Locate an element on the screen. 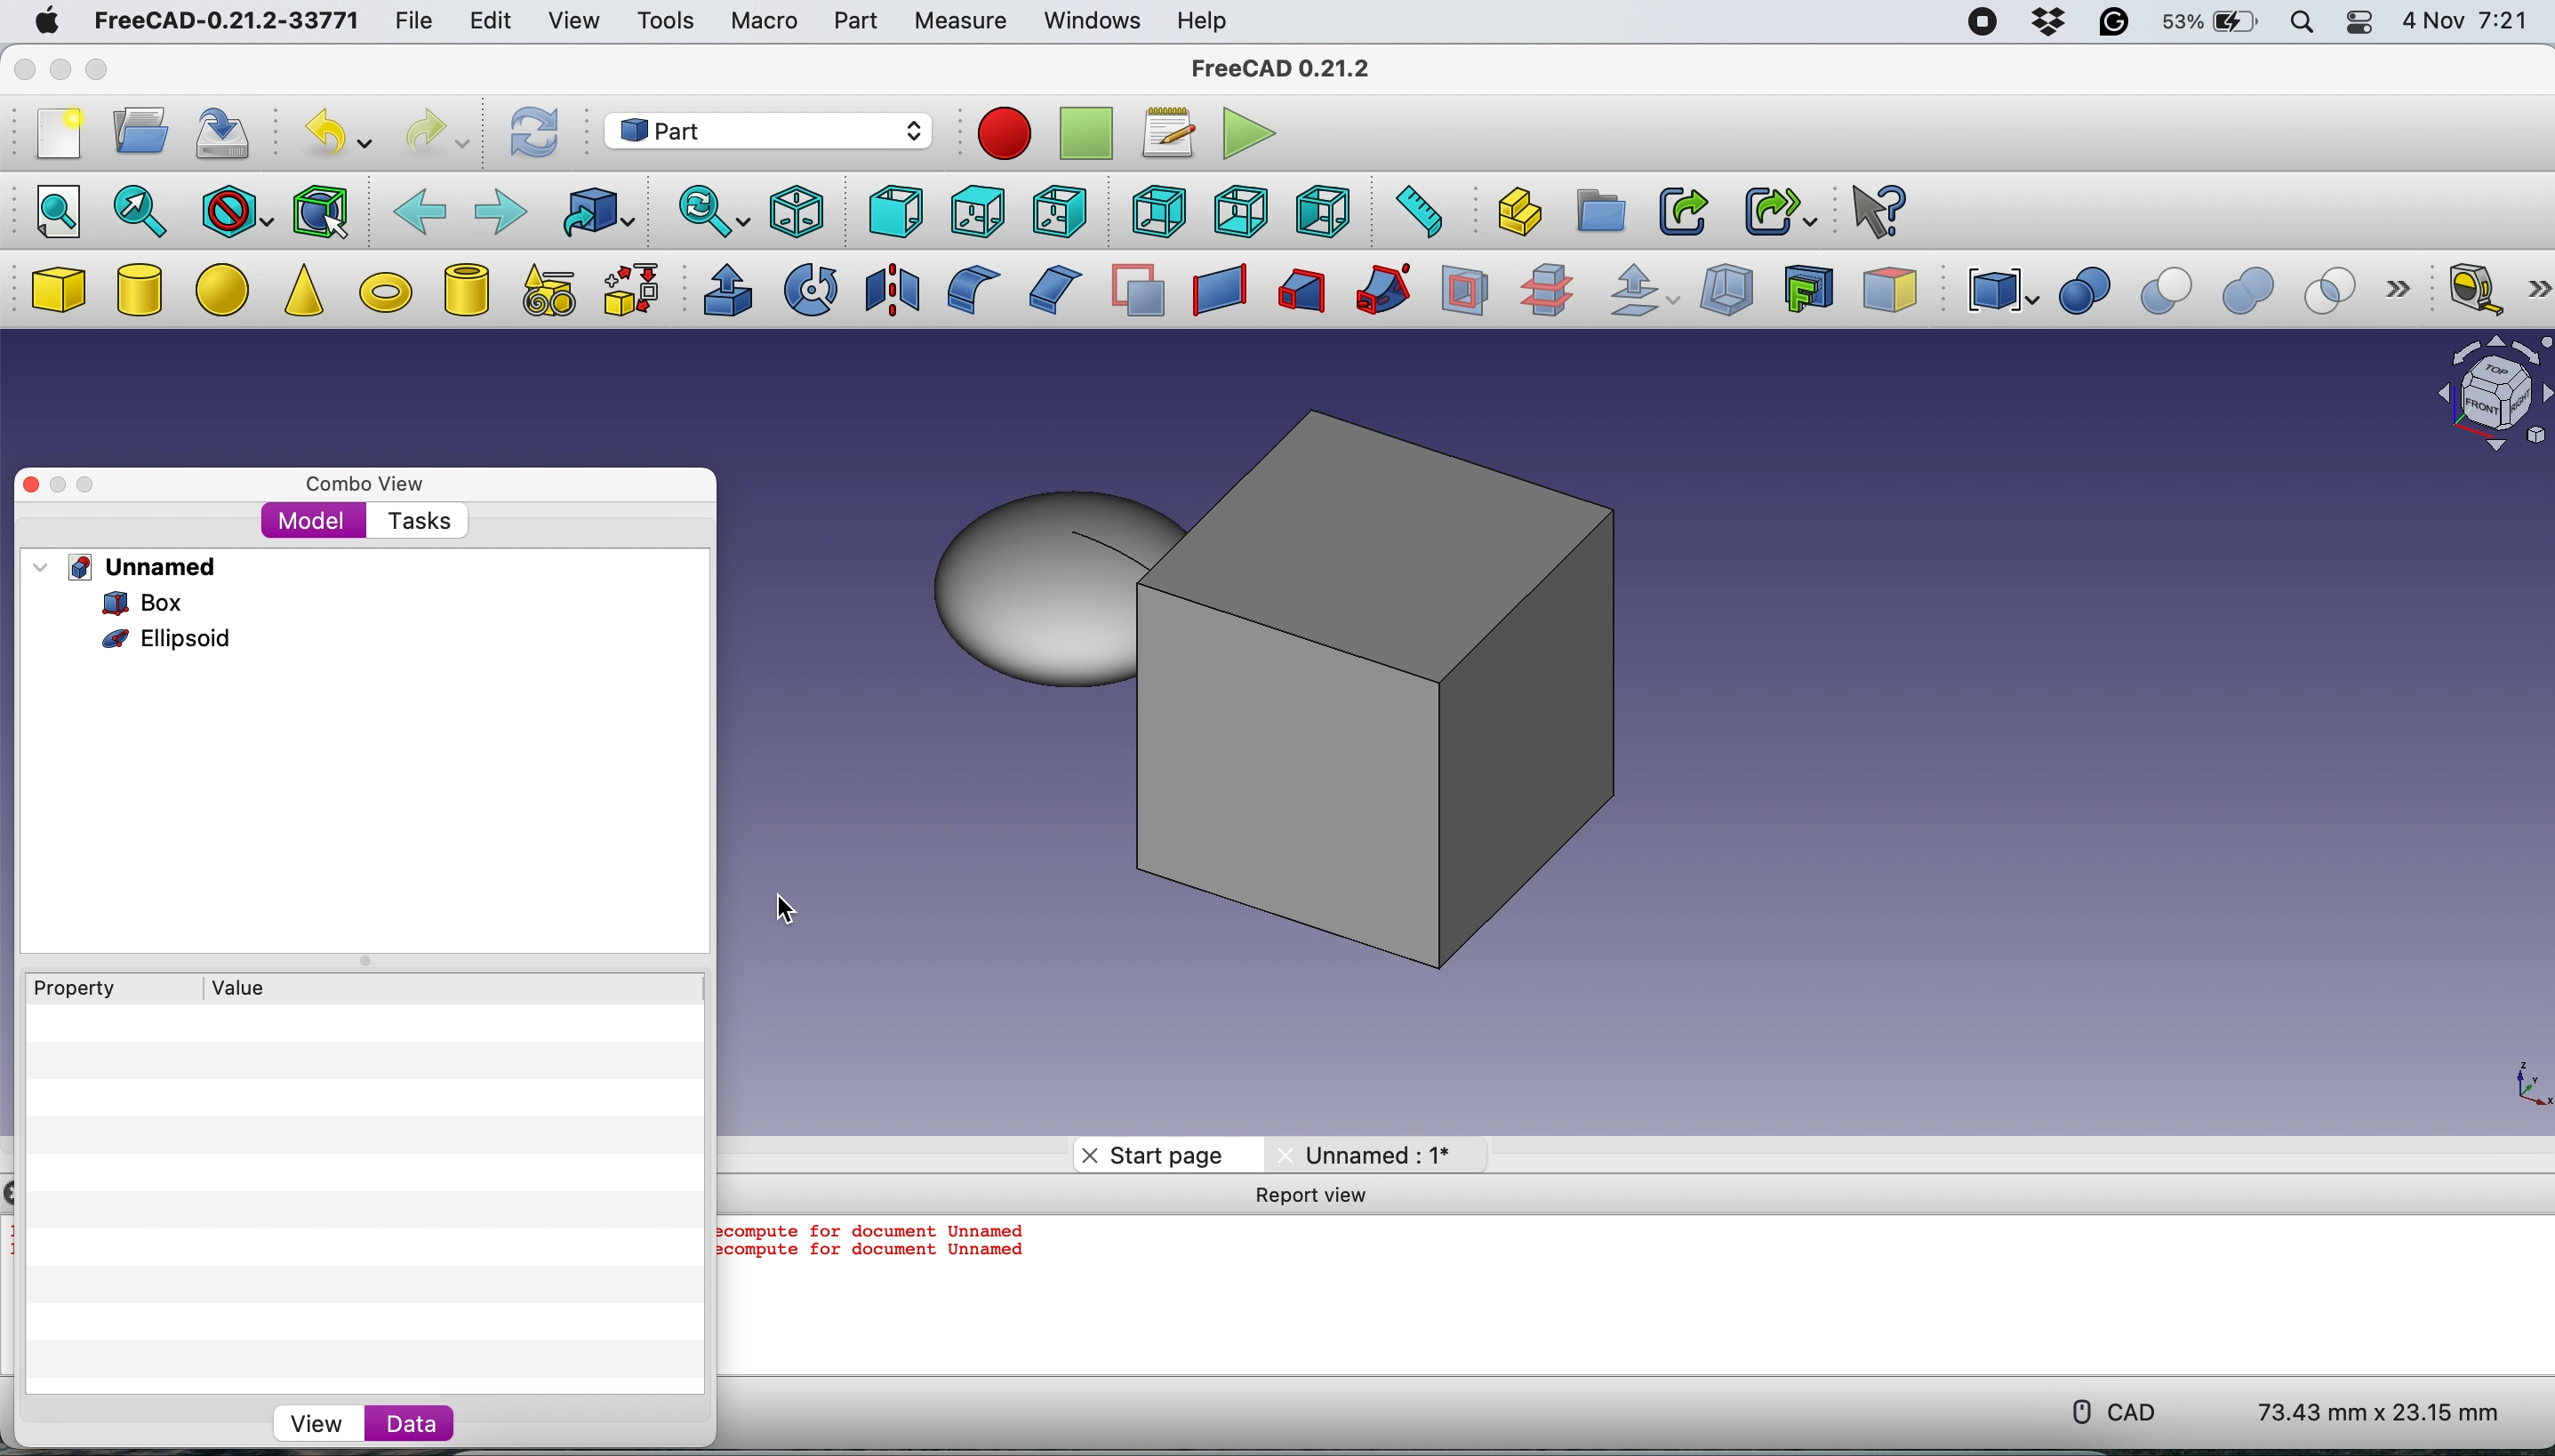 Image resolution: width=2555 pixels, height=1456 pixels. model is located at coordinates (313, 520).